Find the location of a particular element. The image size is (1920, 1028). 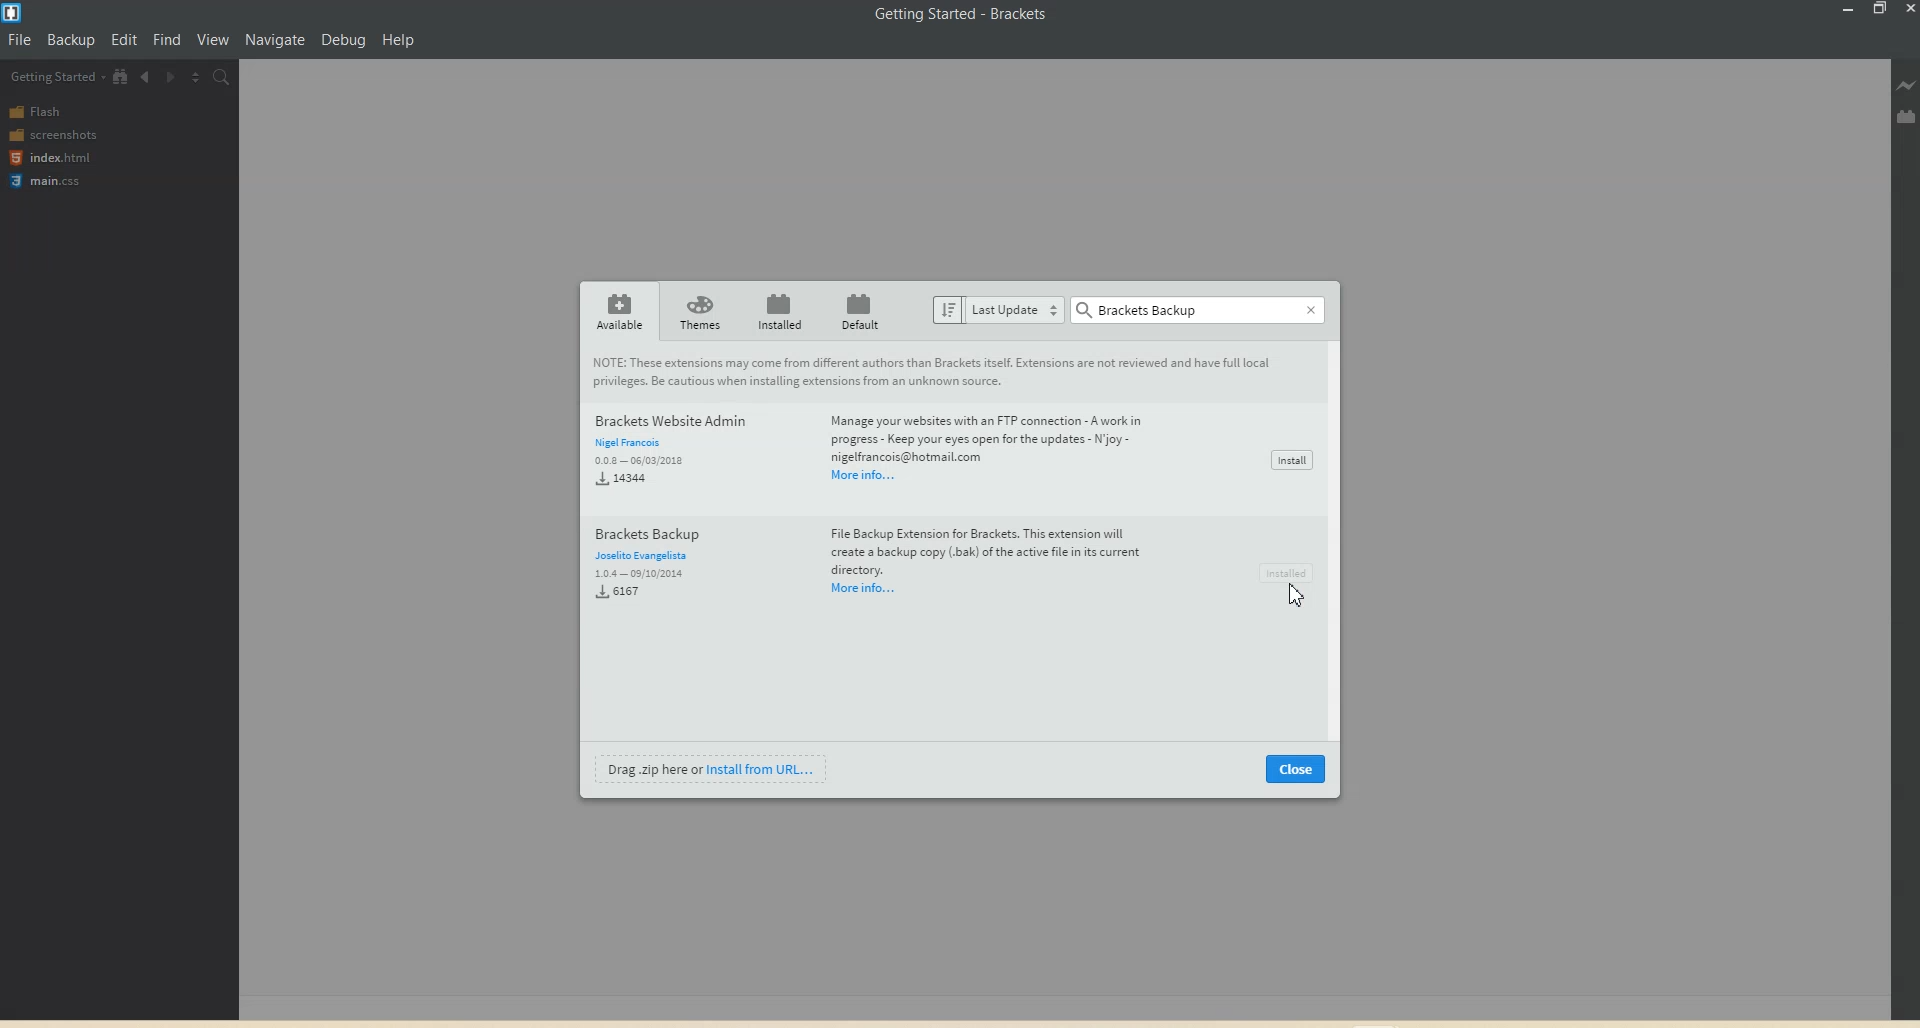

screenshots is located at coordinates (55, 133).